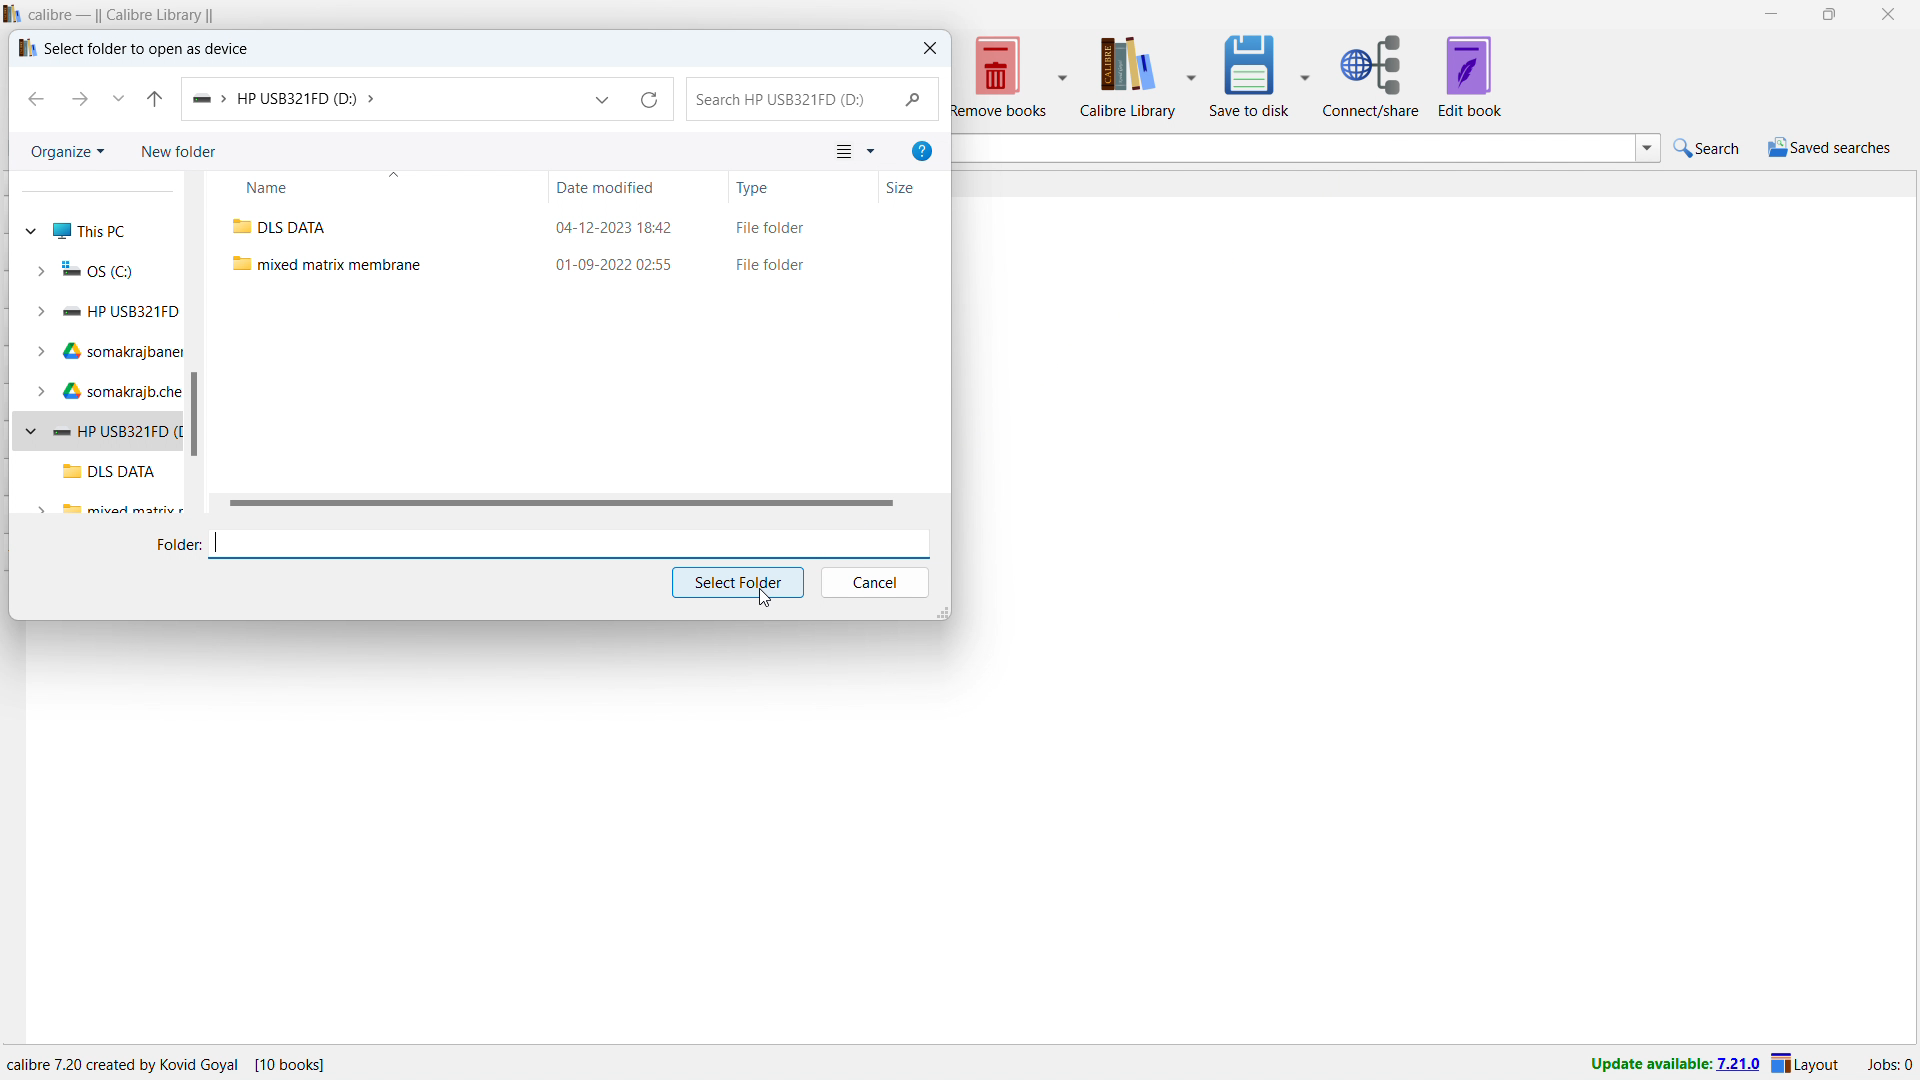 The width and height of the screenshot is (1920, 1080). Describe the element at coordinates (1307, 78) in the screenshot. I see `save to disk options` at that location.